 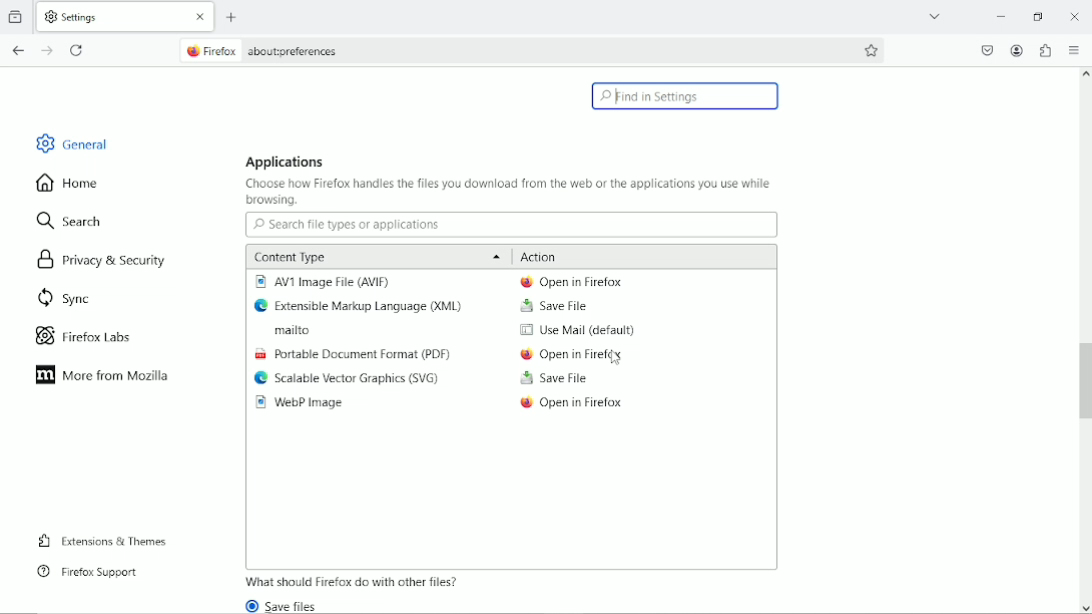 I want to click on search, so click(x=72, y=219).